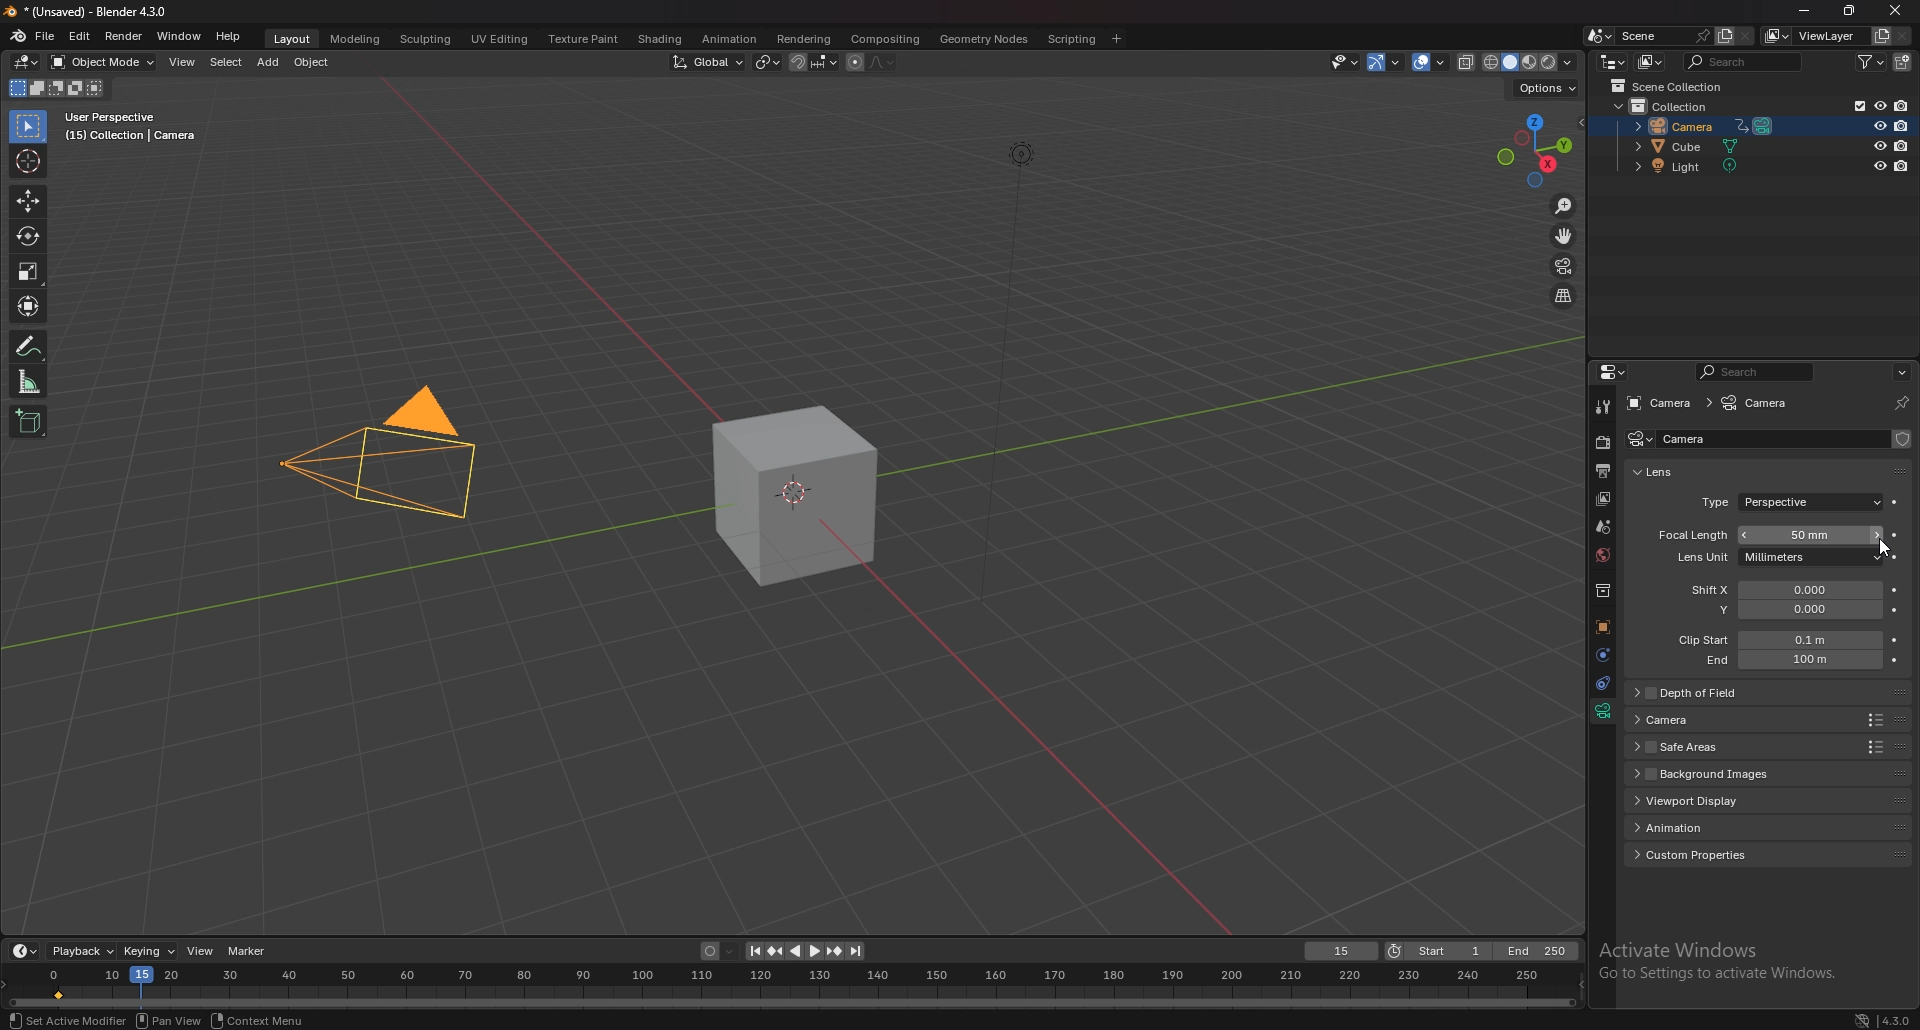  What do you see at coordinates (806, 951) in the screenshot?
I see `play animation` at bounding box center [806, 951].